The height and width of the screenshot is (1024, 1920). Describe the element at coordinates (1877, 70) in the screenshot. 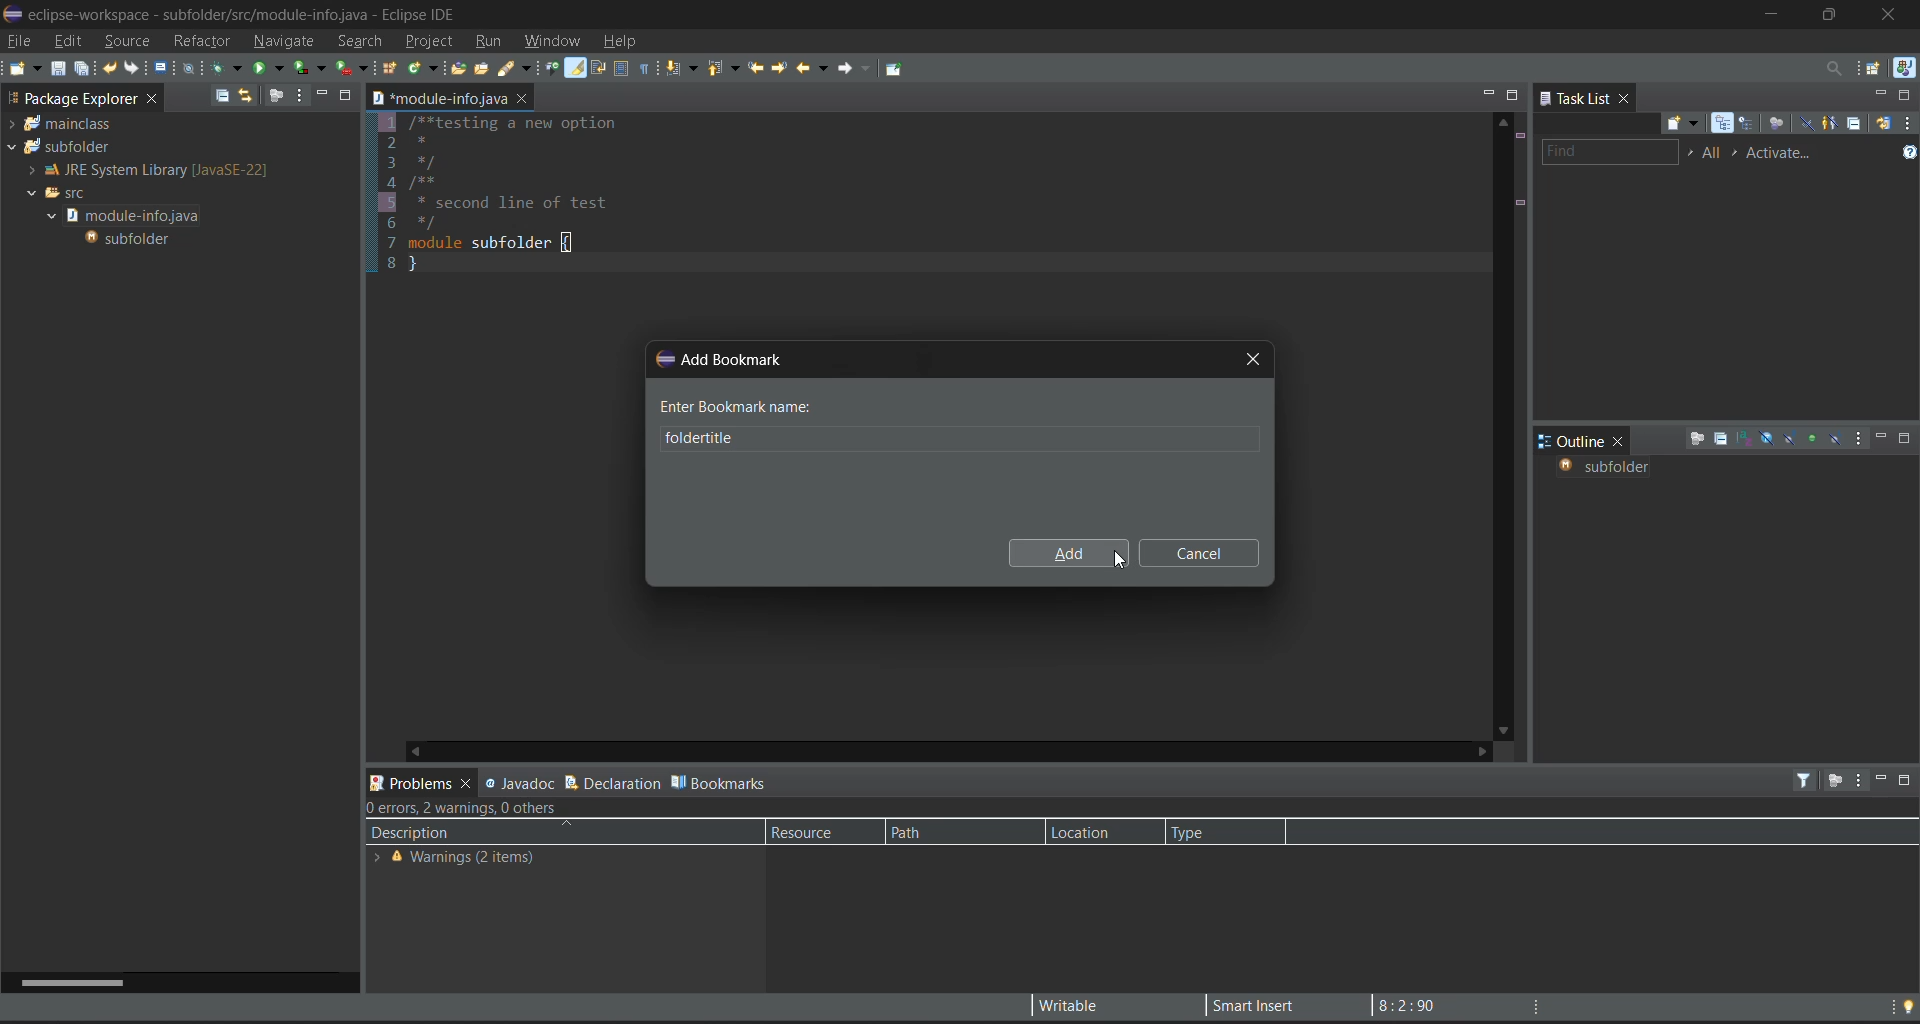

I see `open perspective` at that location.